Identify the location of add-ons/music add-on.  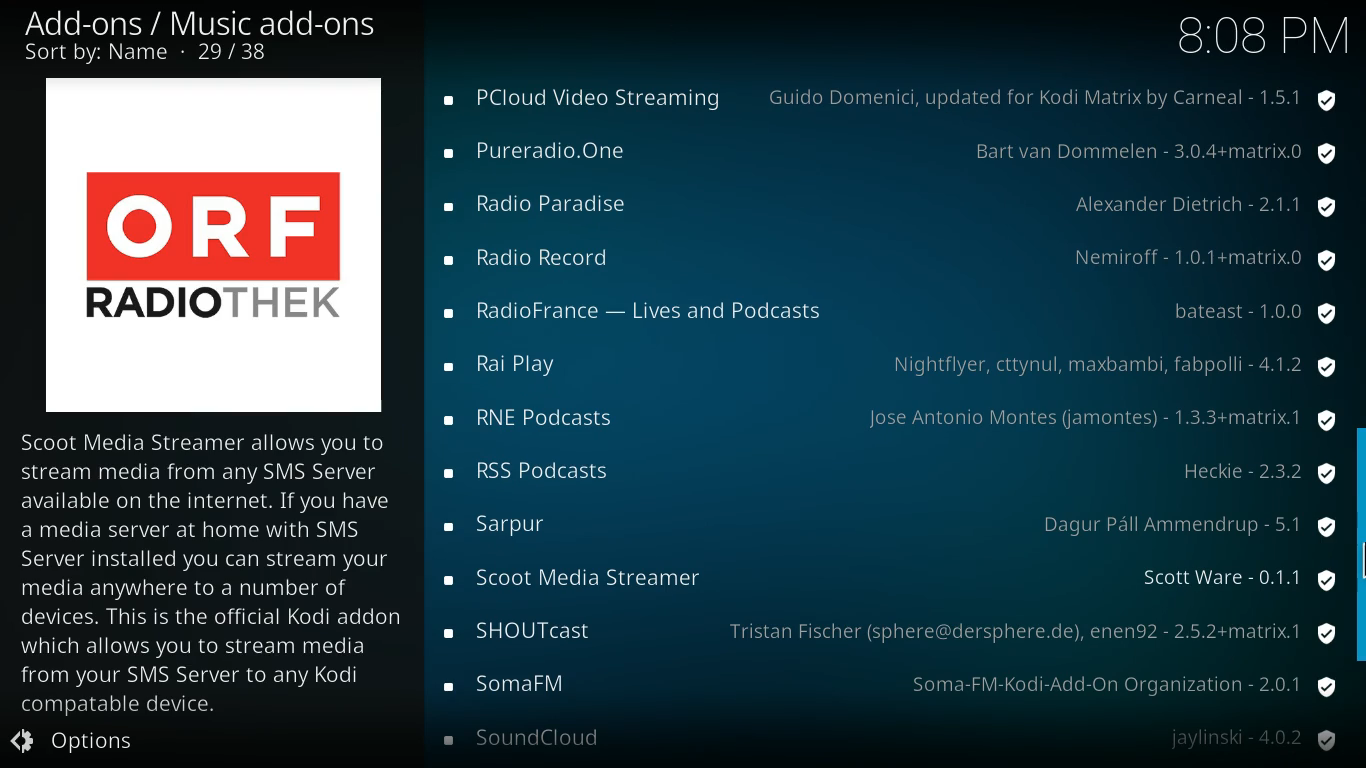
(208, 24).